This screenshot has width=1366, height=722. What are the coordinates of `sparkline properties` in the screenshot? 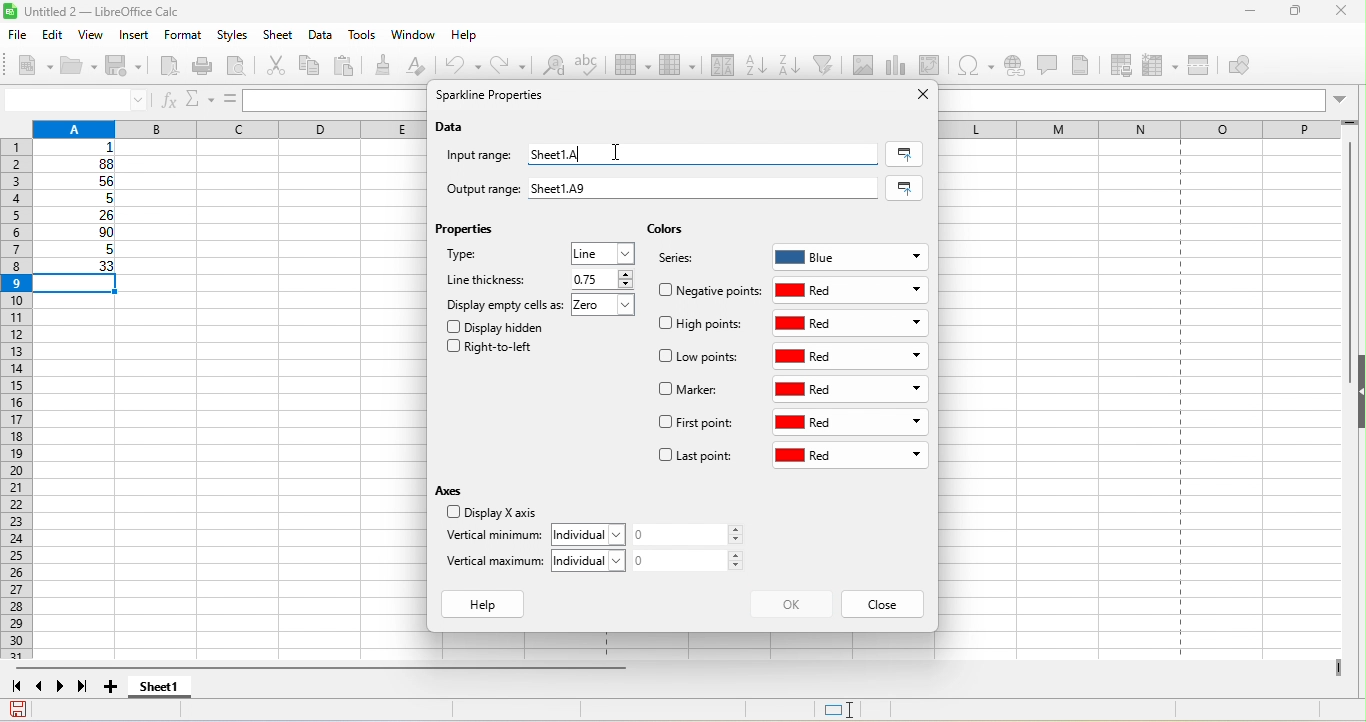 It's located at (494, 97).